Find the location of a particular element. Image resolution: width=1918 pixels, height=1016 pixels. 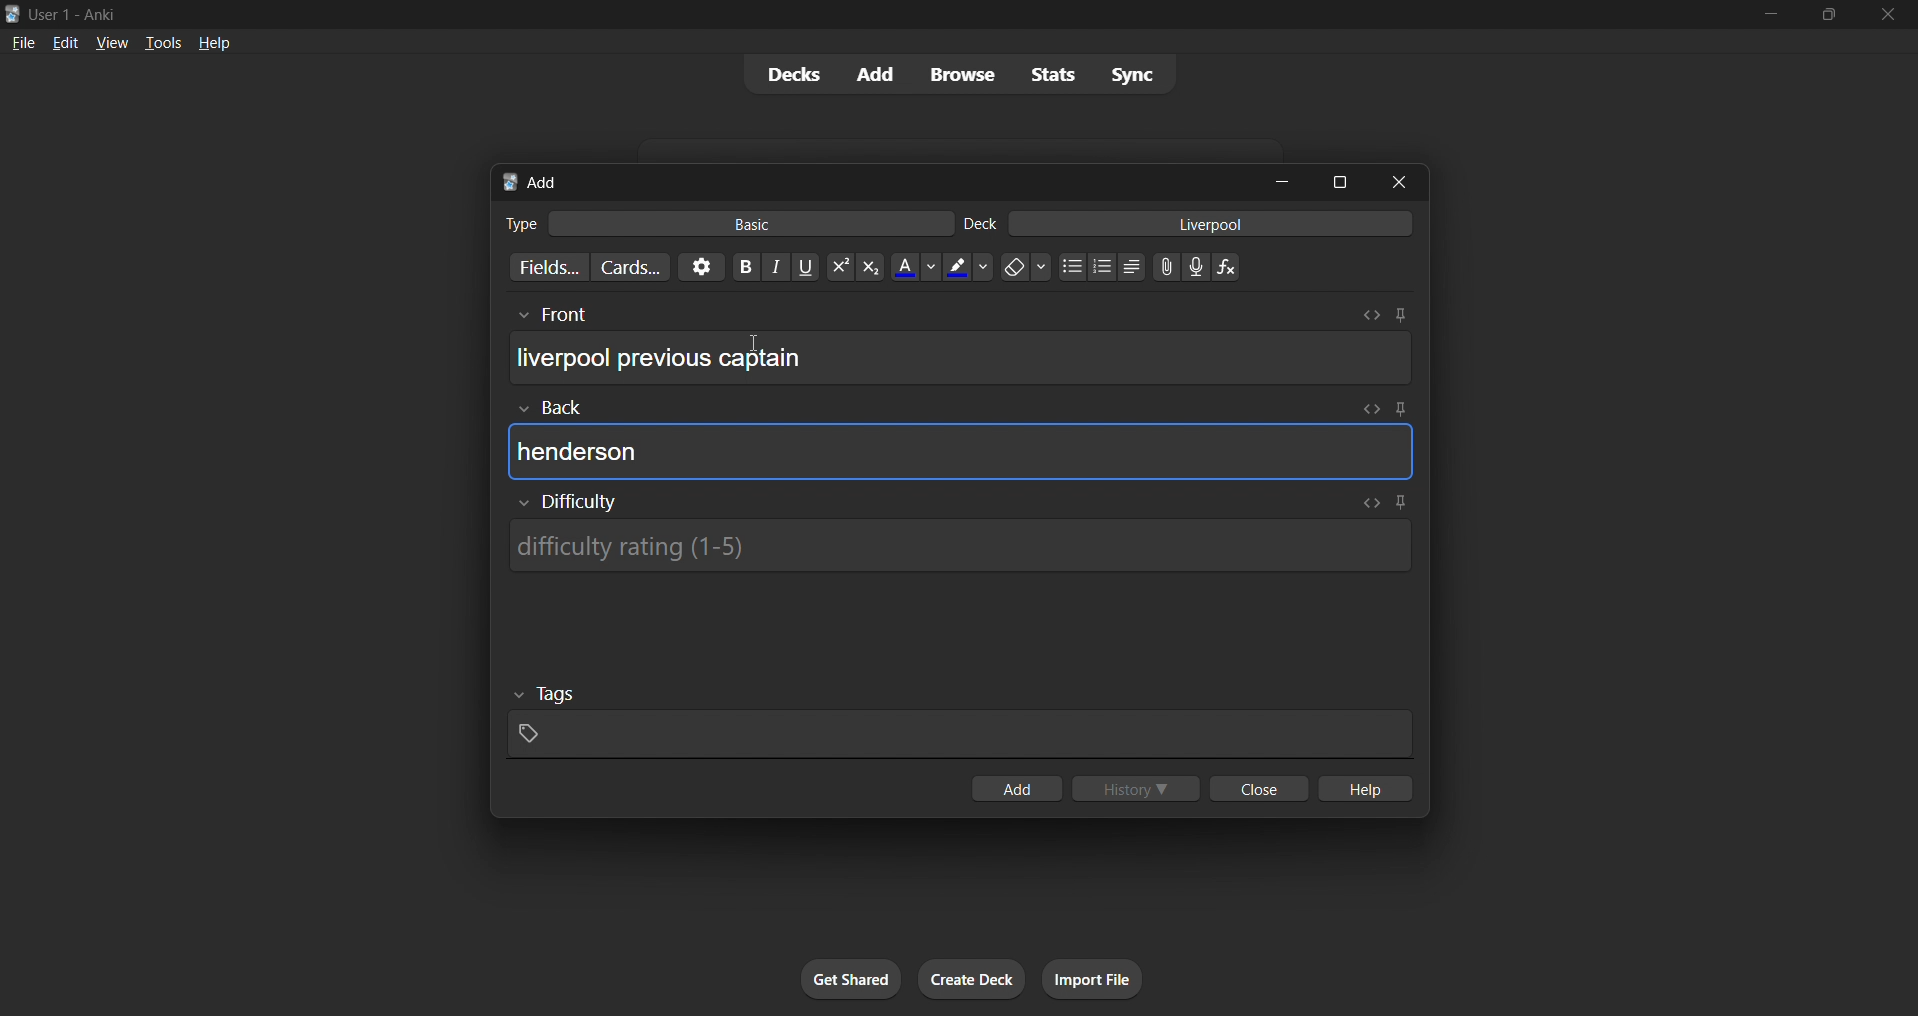

maximize is located at coordinates (1341, 180).